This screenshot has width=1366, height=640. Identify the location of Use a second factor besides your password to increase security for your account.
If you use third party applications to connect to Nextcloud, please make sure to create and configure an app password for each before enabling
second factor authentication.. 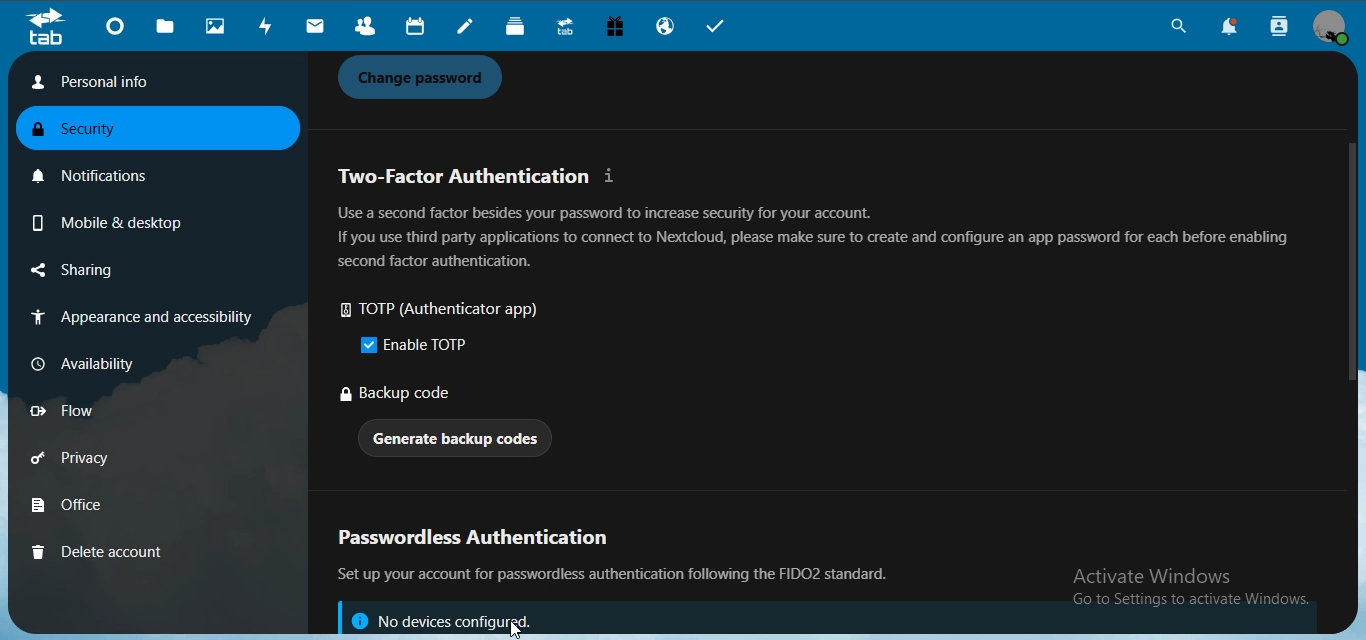
(813, 237).